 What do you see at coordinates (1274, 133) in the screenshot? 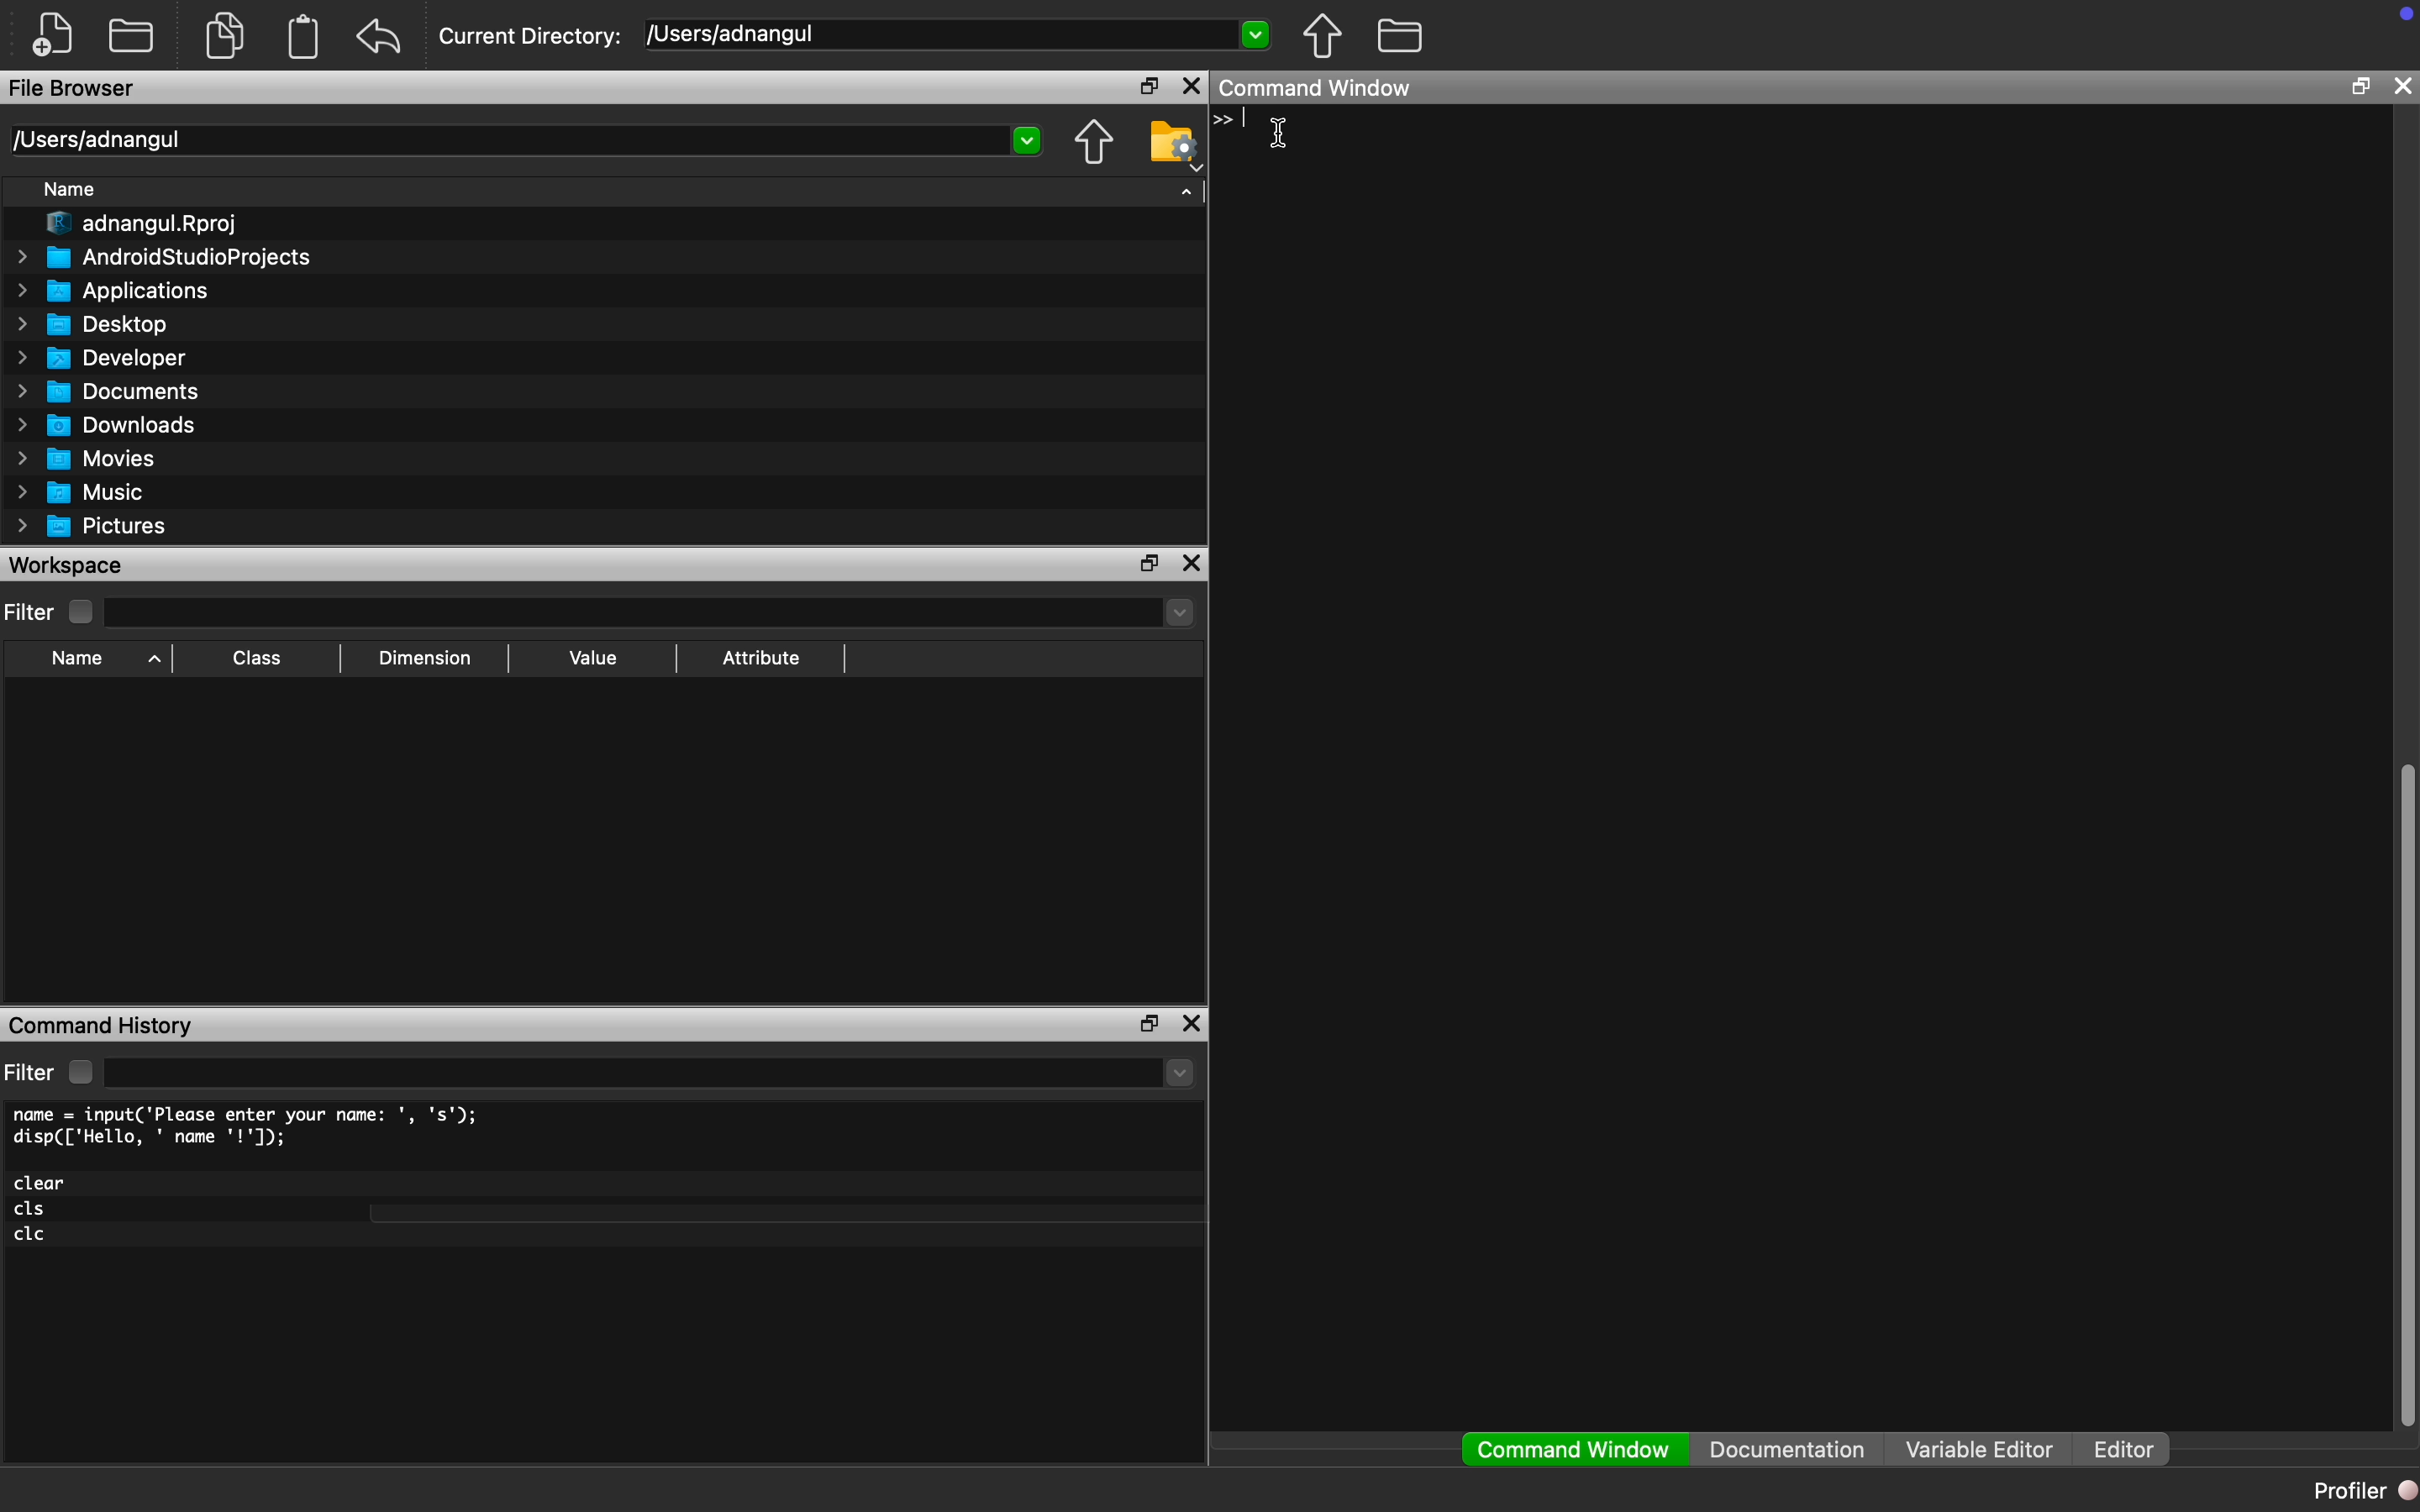
I see `Cursor` at bounding box center [1274, 133].